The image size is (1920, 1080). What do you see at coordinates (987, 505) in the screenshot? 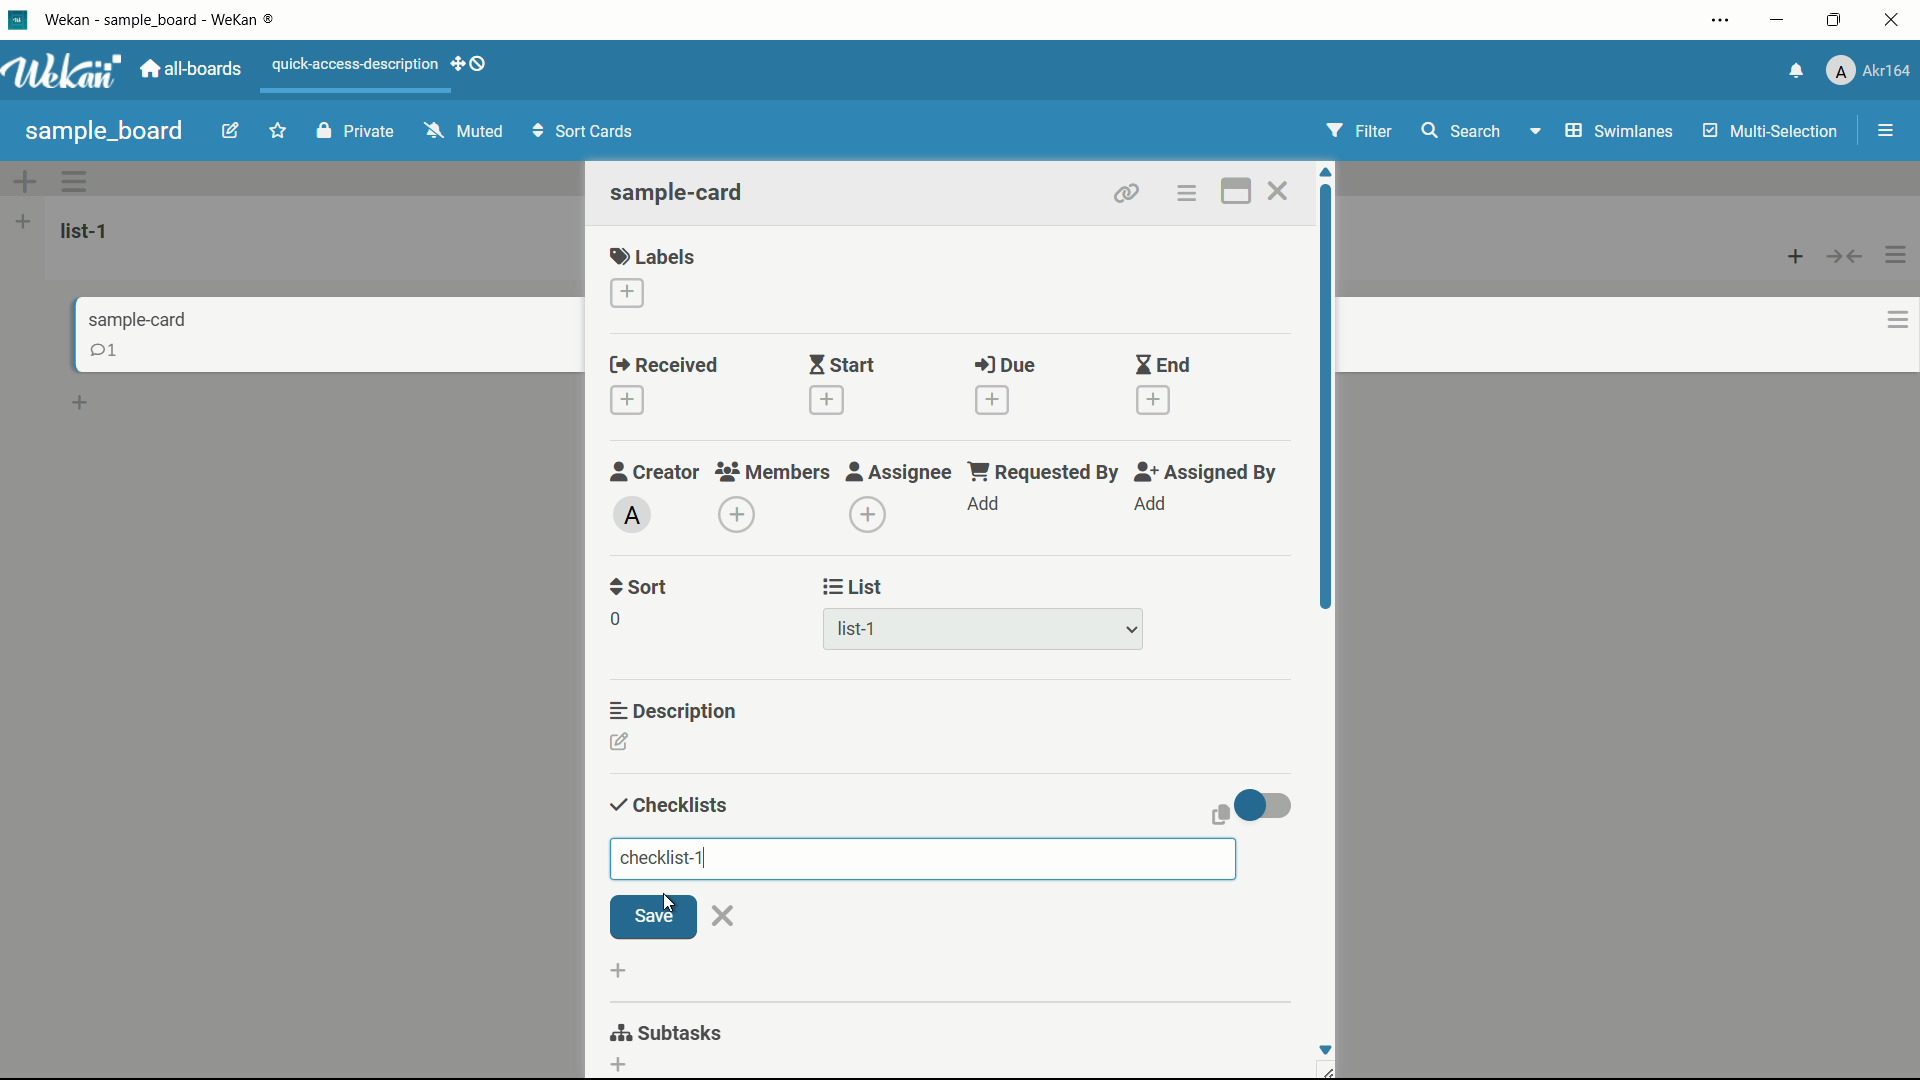
I see `add` at bounding box center [987, 505].